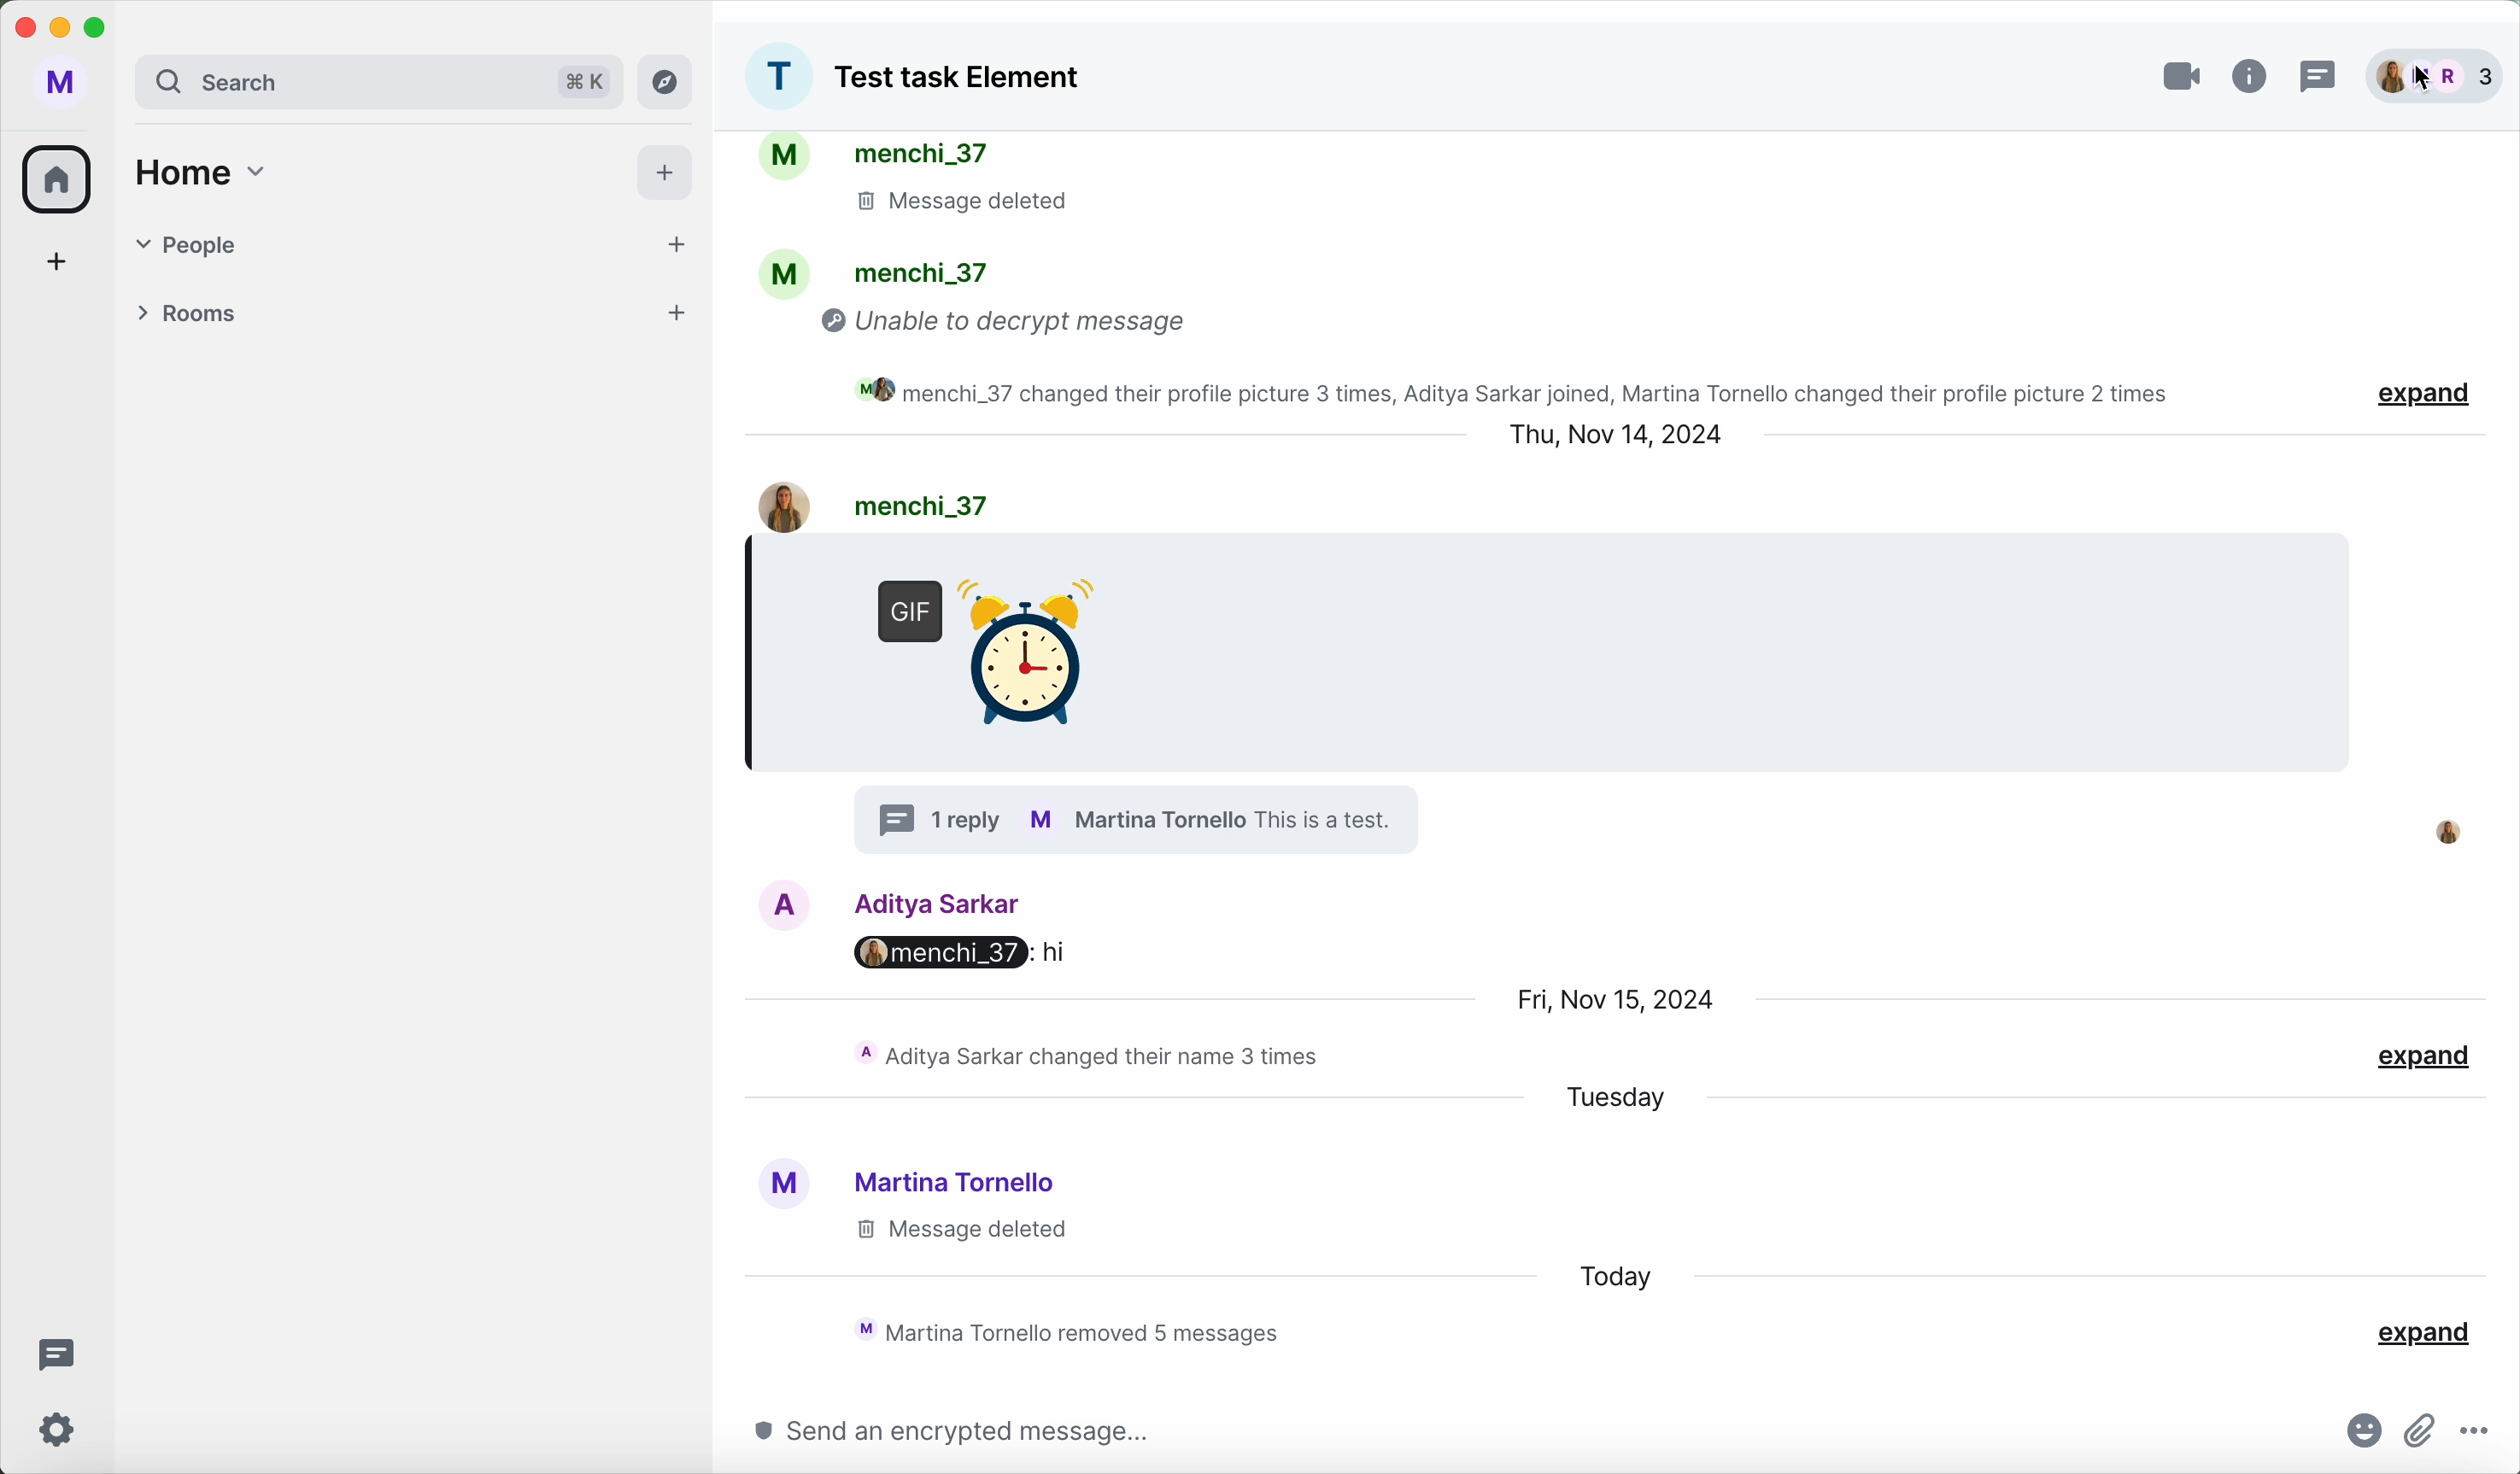  What do you see at coordinates (778, 77) in the screenshot?
I see `profile picture` at bounding box center [778, 77].